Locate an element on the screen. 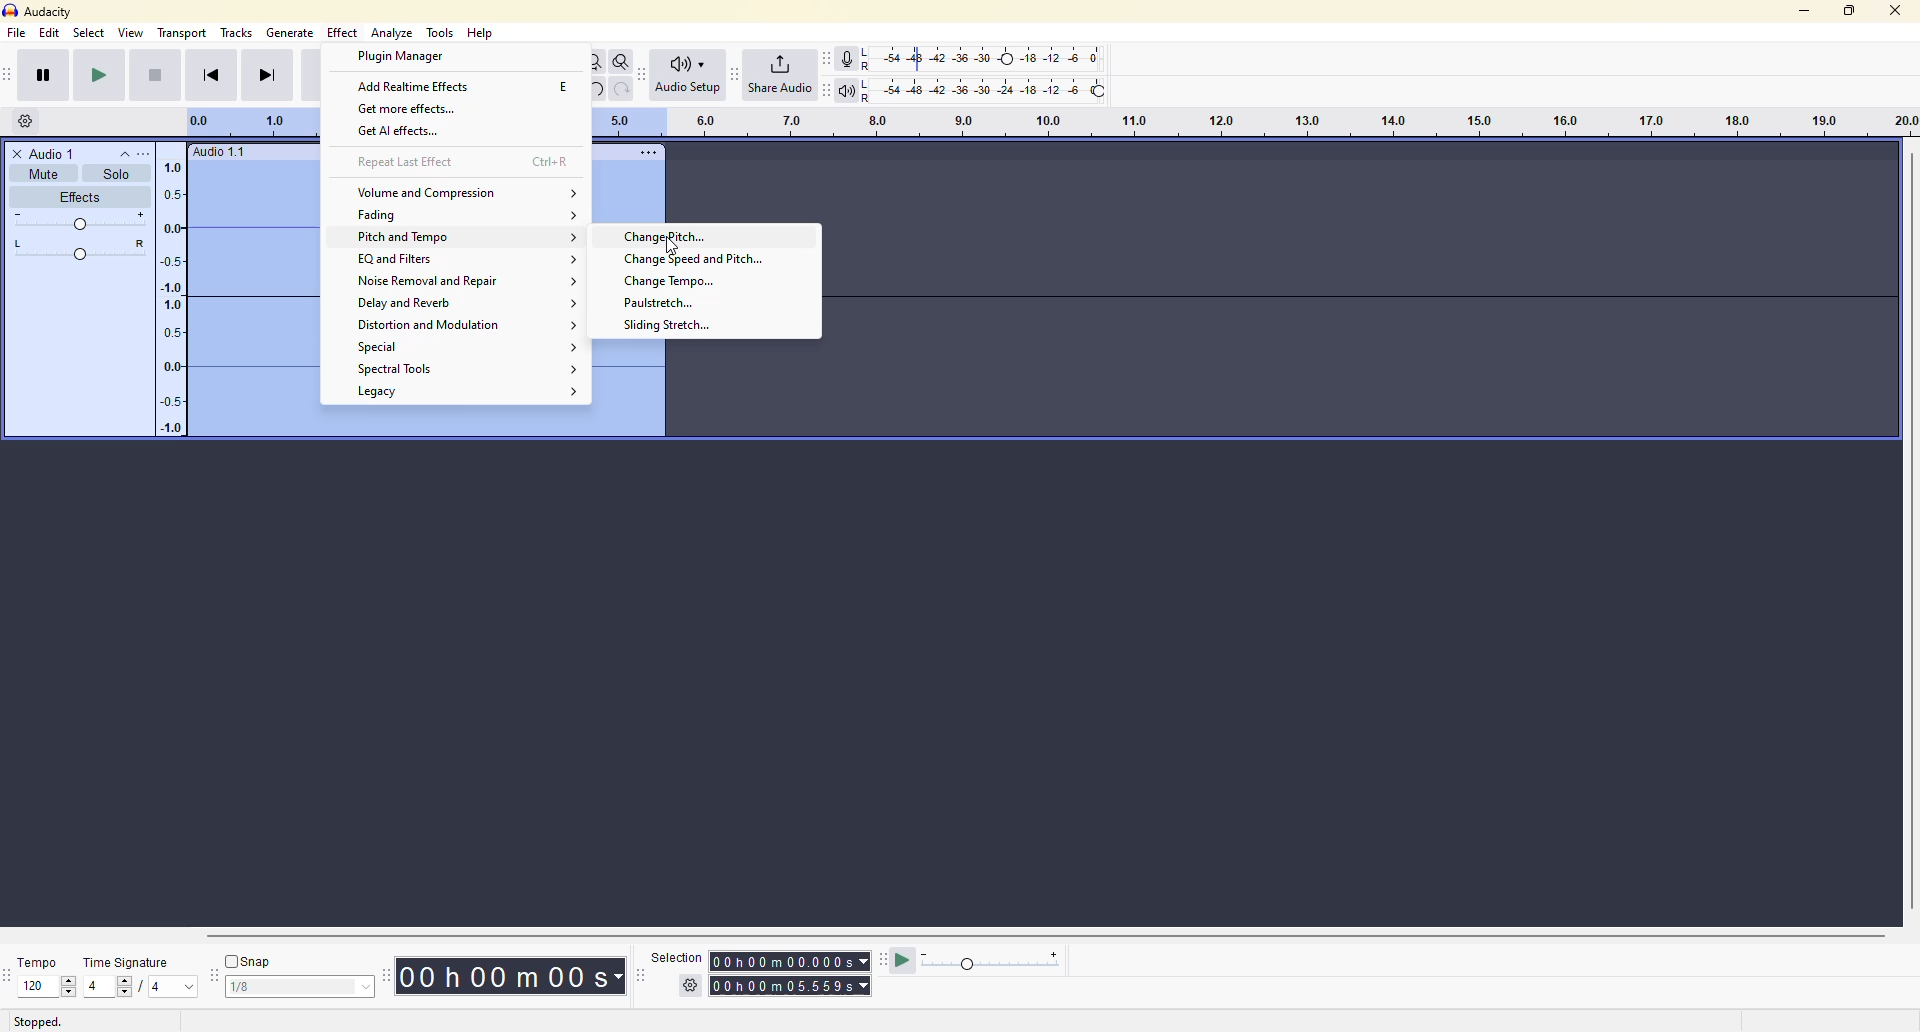 The width and height of the screenshot is (1920, 1032). time signature is located at coordinates (128, 962).